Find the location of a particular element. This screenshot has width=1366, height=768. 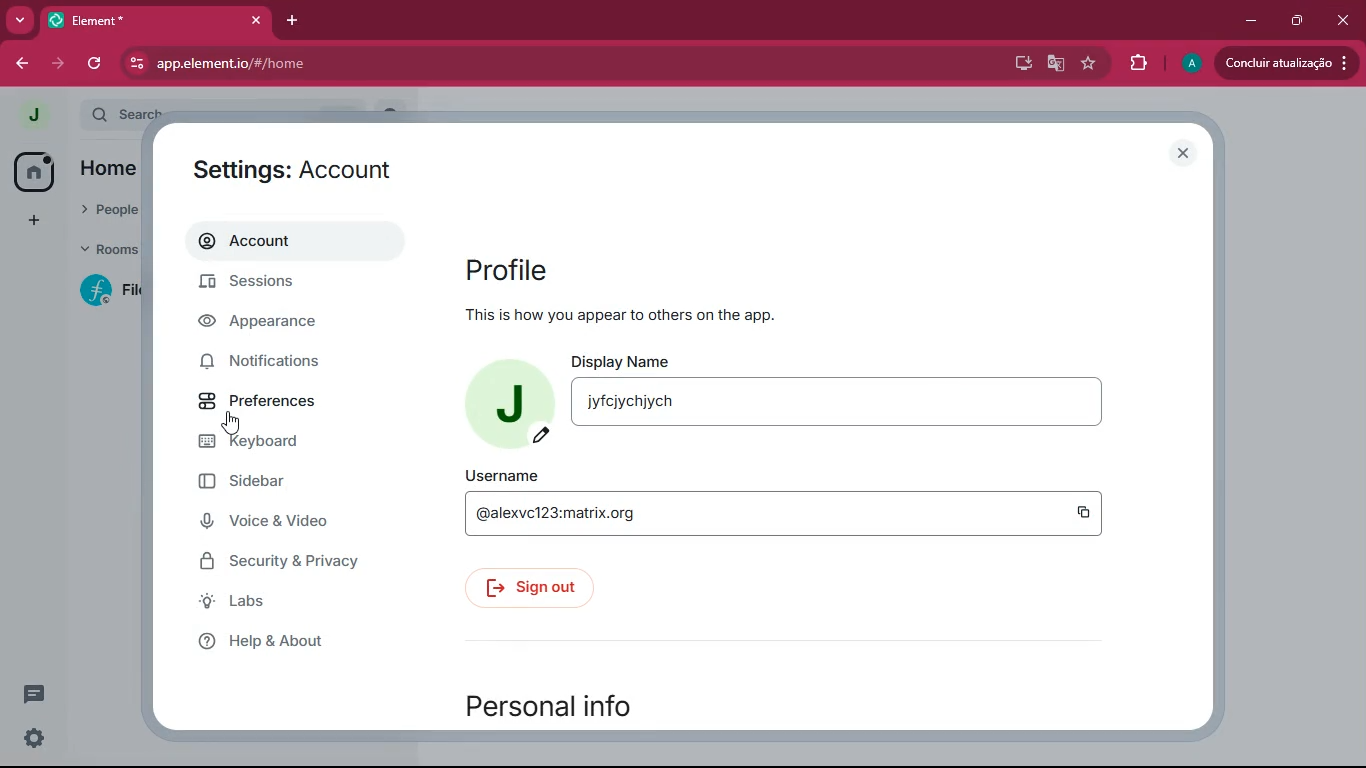

refresh is located at coordinates (96, 64).